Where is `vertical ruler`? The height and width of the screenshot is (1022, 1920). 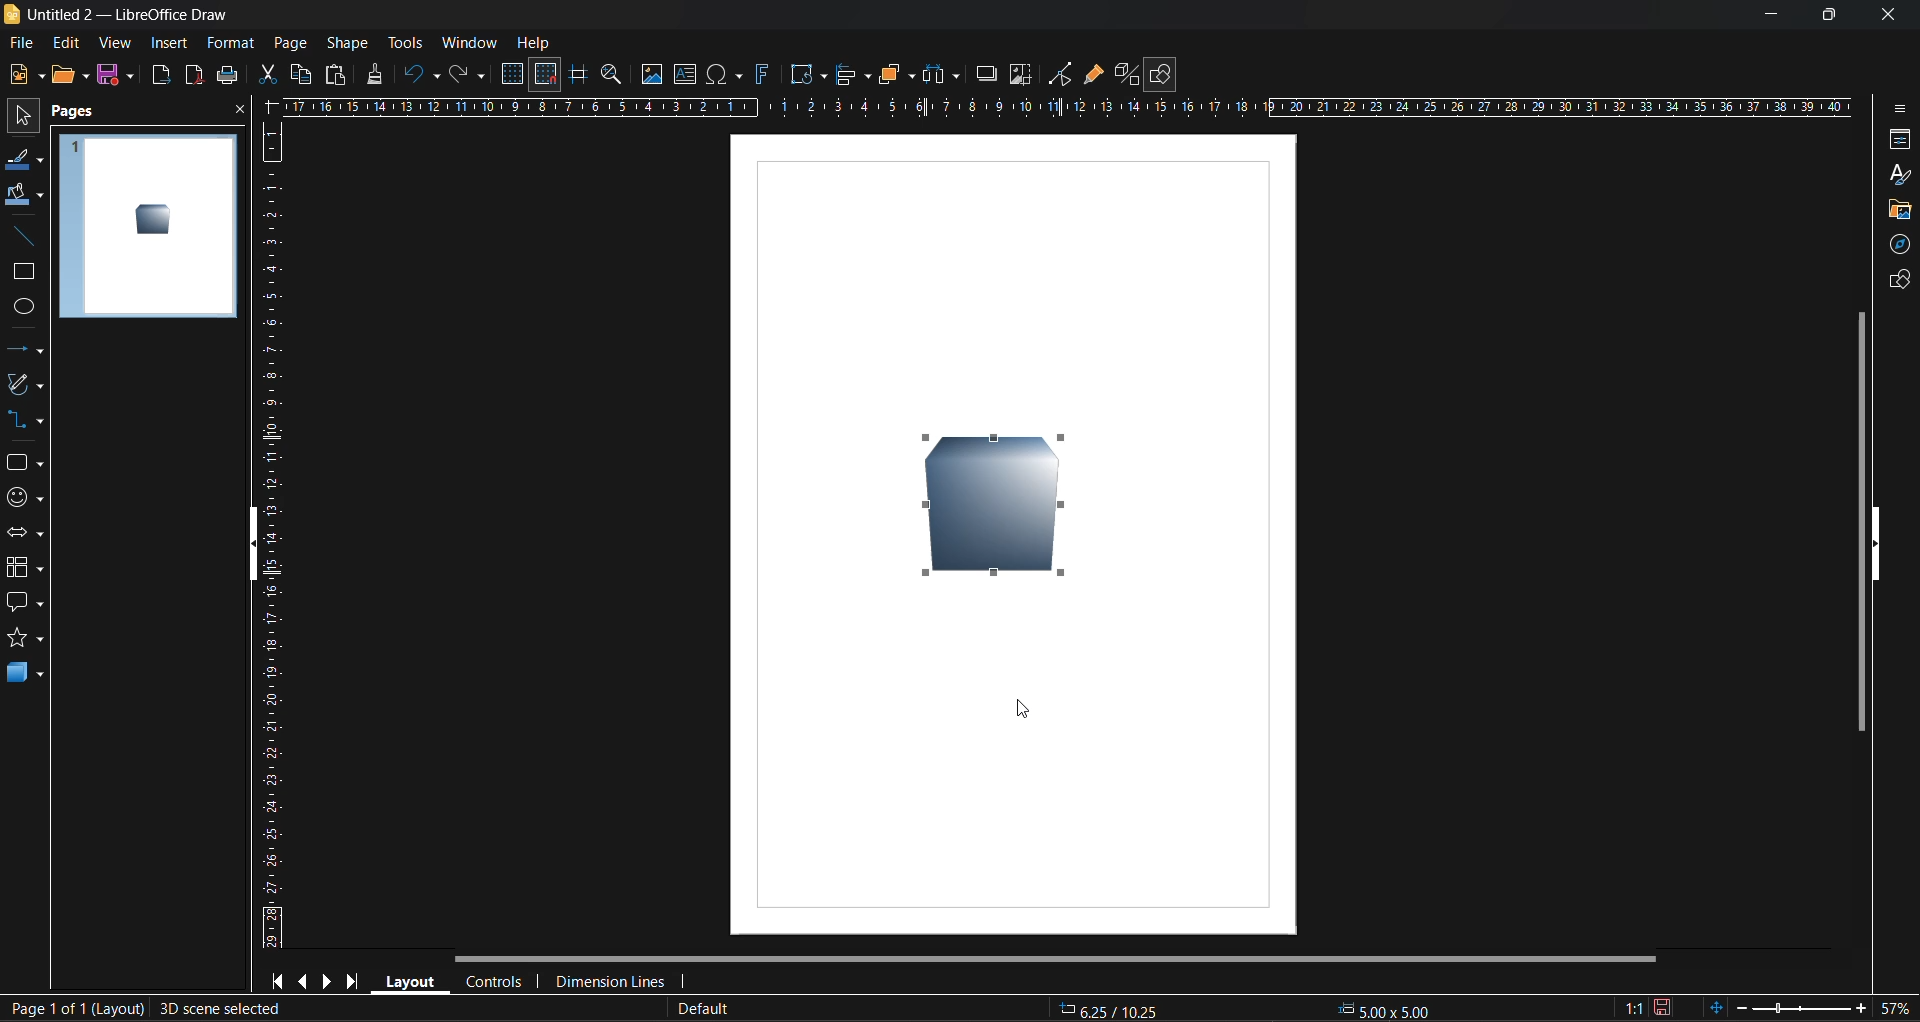
vertical ruler is located at coordinates (273, 534).